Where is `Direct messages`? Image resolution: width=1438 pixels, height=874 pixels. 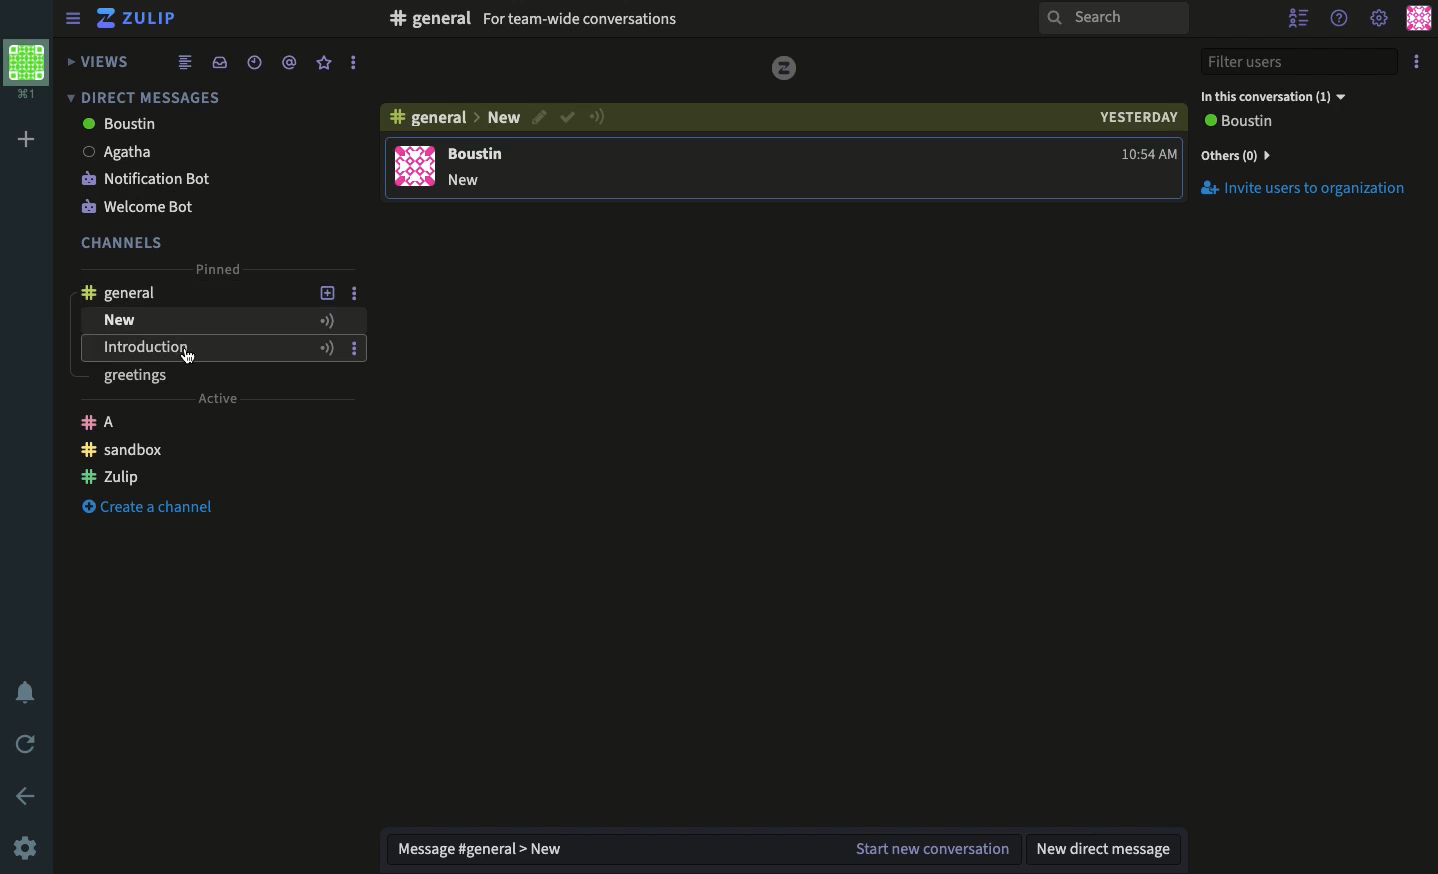 Direct messages is located at coordinates (140, 97).